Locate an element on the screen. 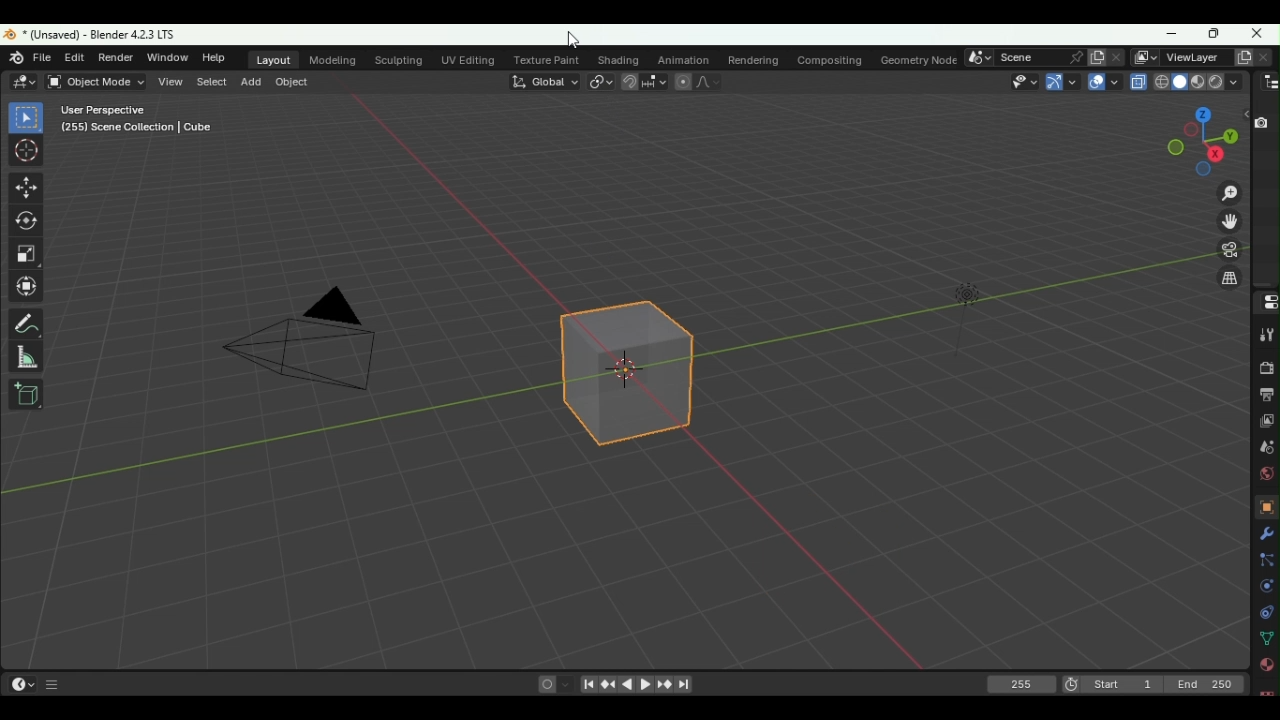 The width and height of the screenshot is (1280, 720). Rotate the view is located at coordinates (1200, 171).